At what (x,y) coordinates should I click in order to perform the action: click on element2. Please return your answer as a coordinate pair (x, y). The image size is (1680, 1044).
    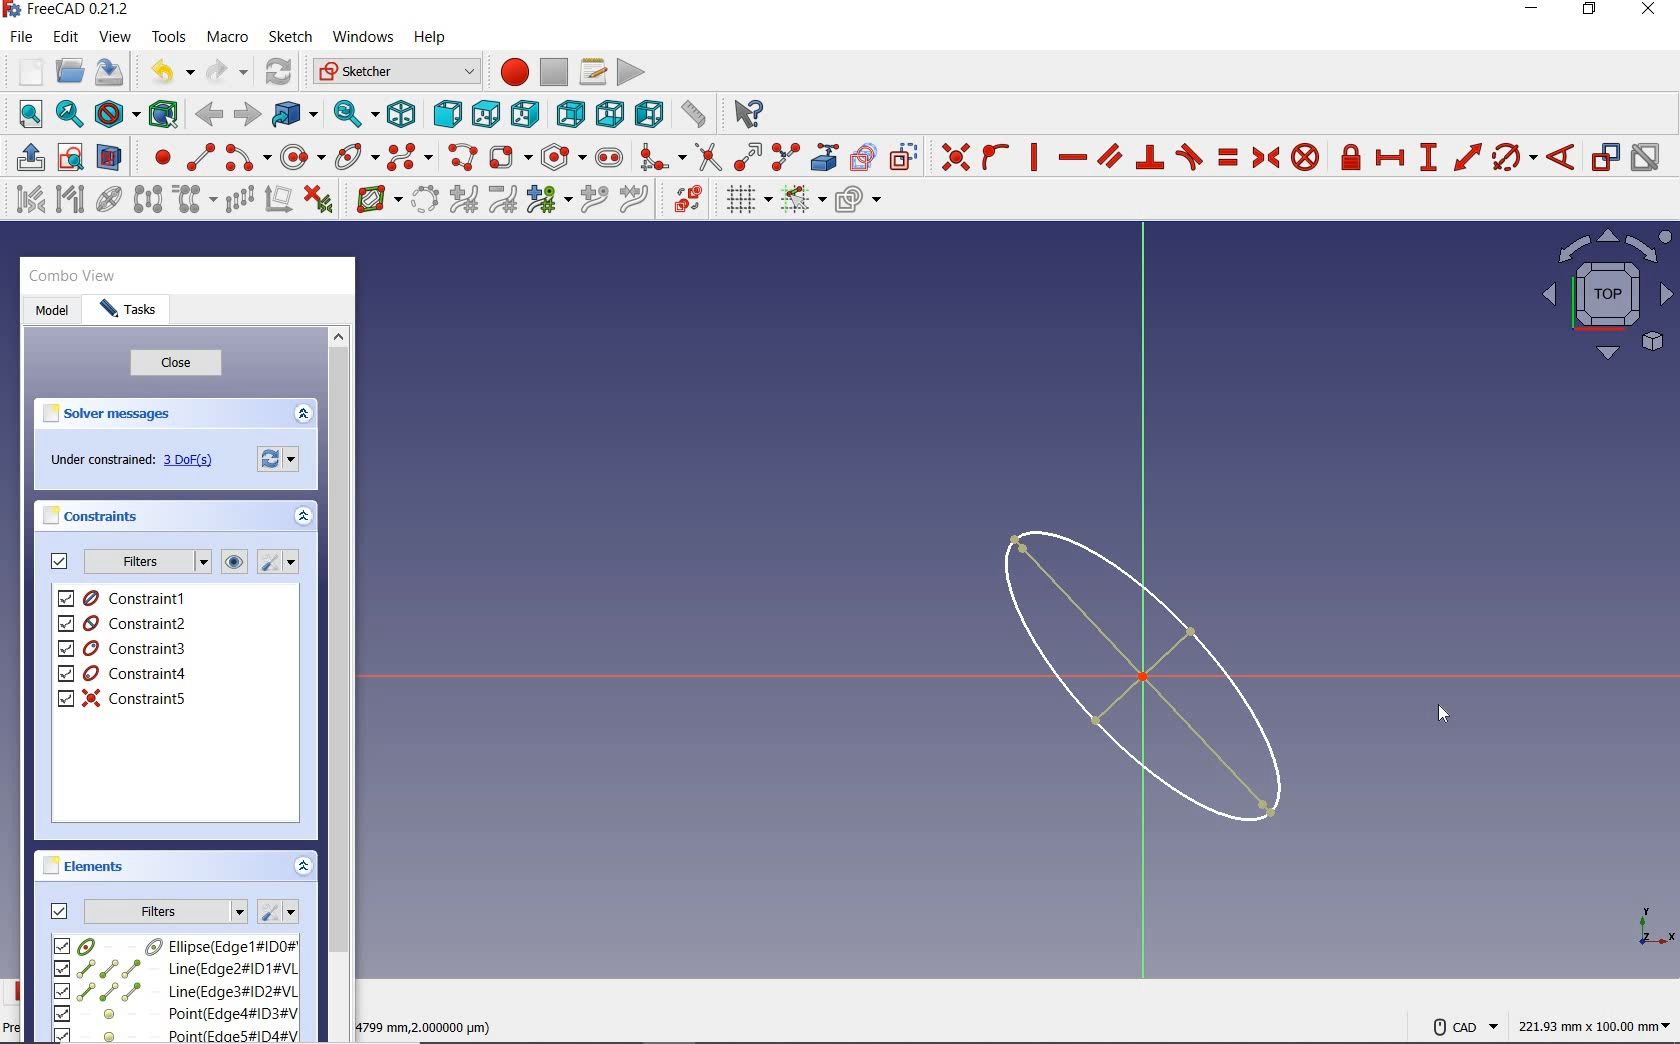
    Looking at the image, I should click on (175, 968).